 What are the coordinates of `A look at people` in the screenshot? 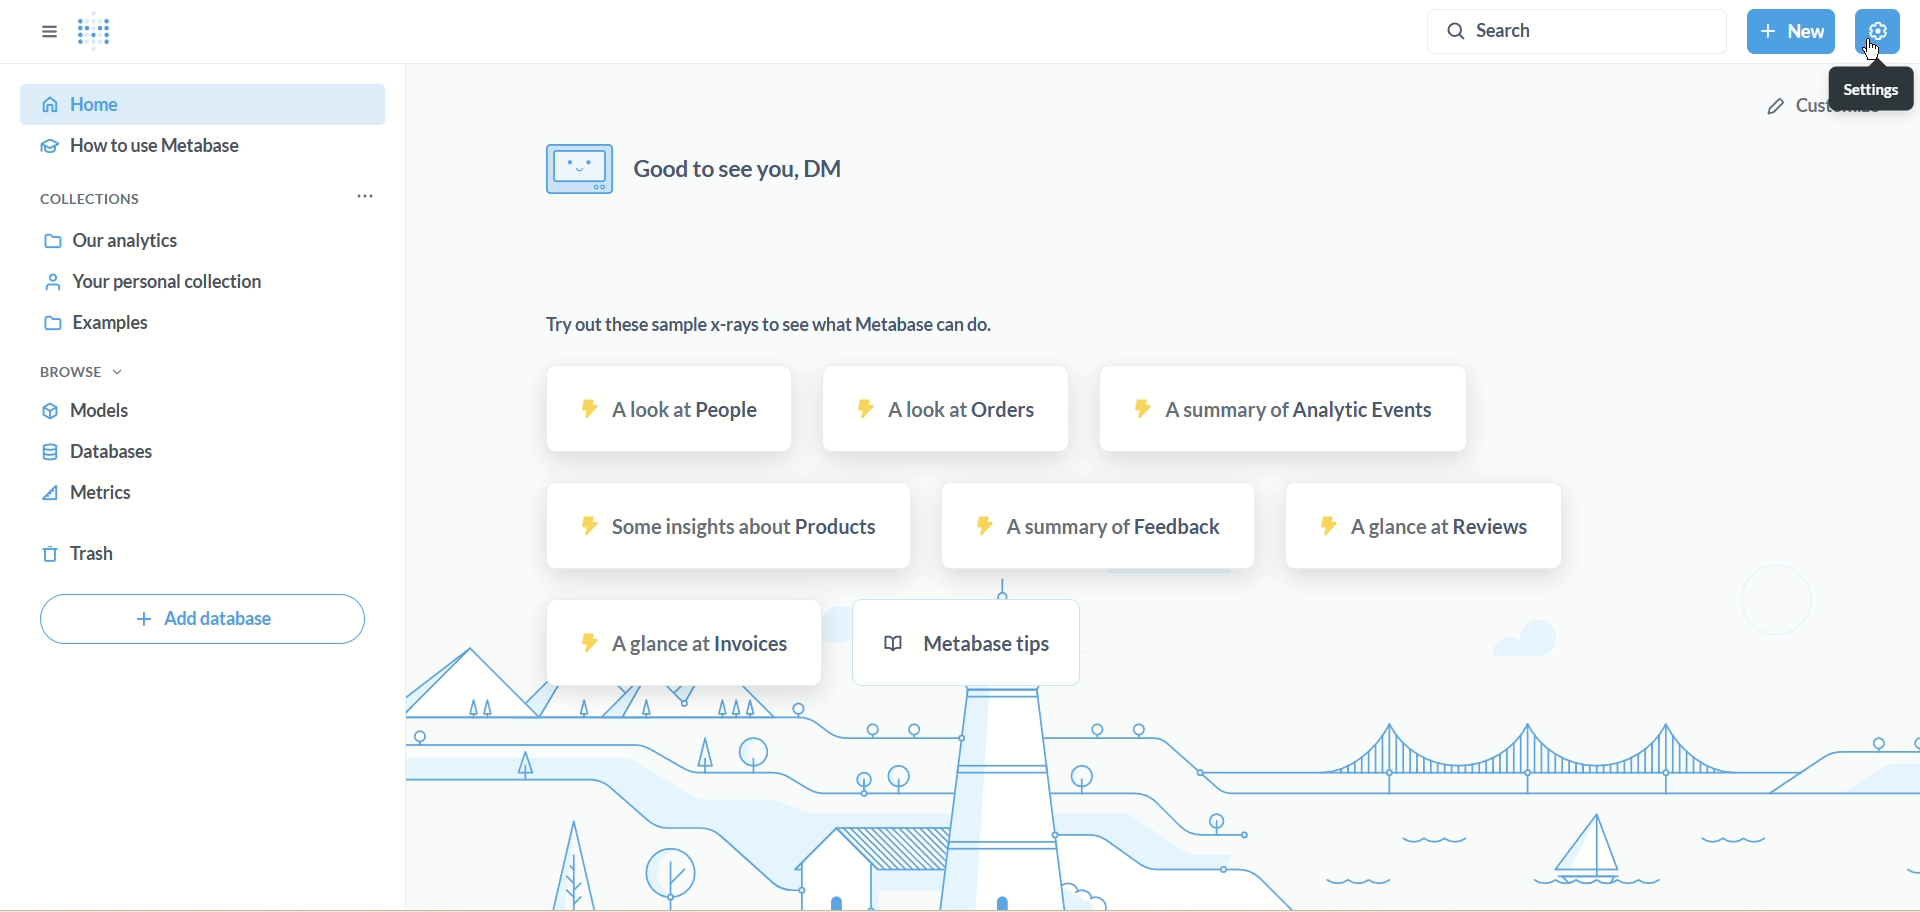 It's located at (676, 410).